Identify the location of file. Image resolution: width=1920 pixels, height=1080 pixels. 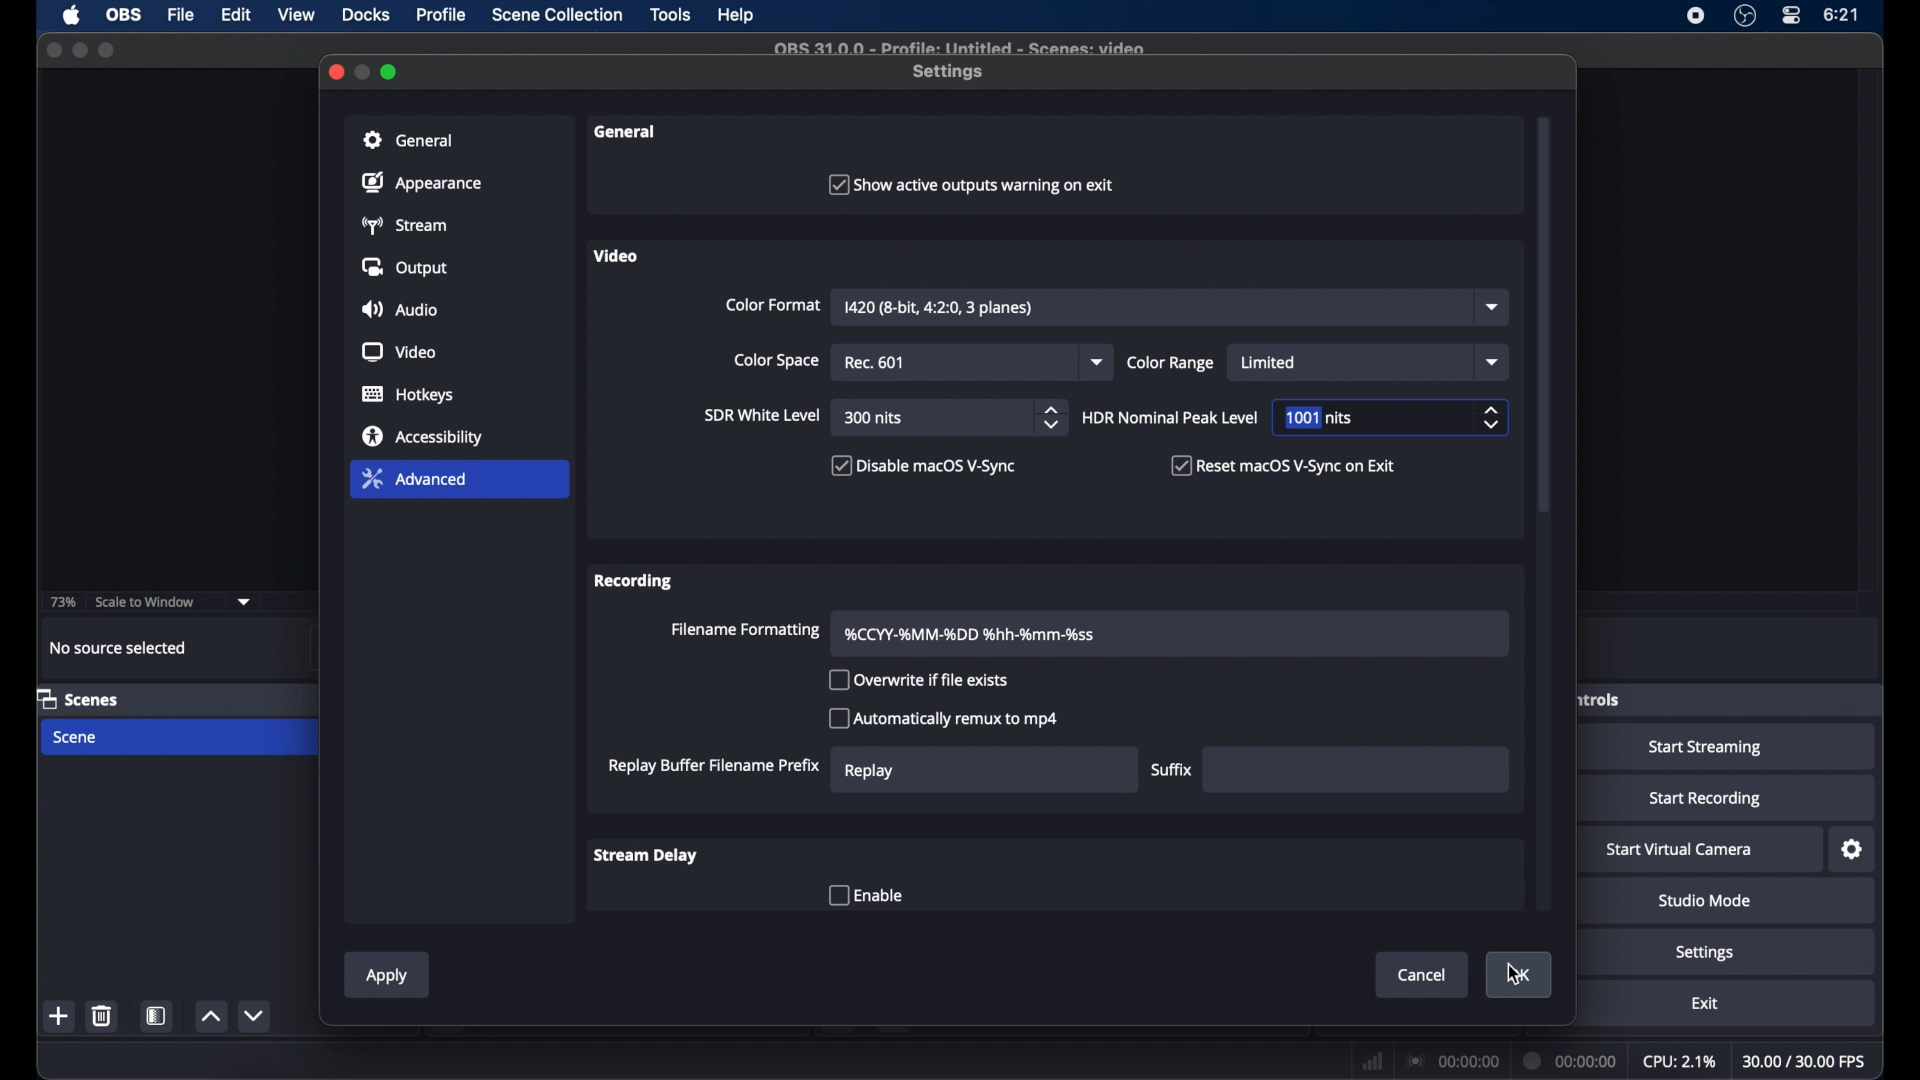
(181, 15).